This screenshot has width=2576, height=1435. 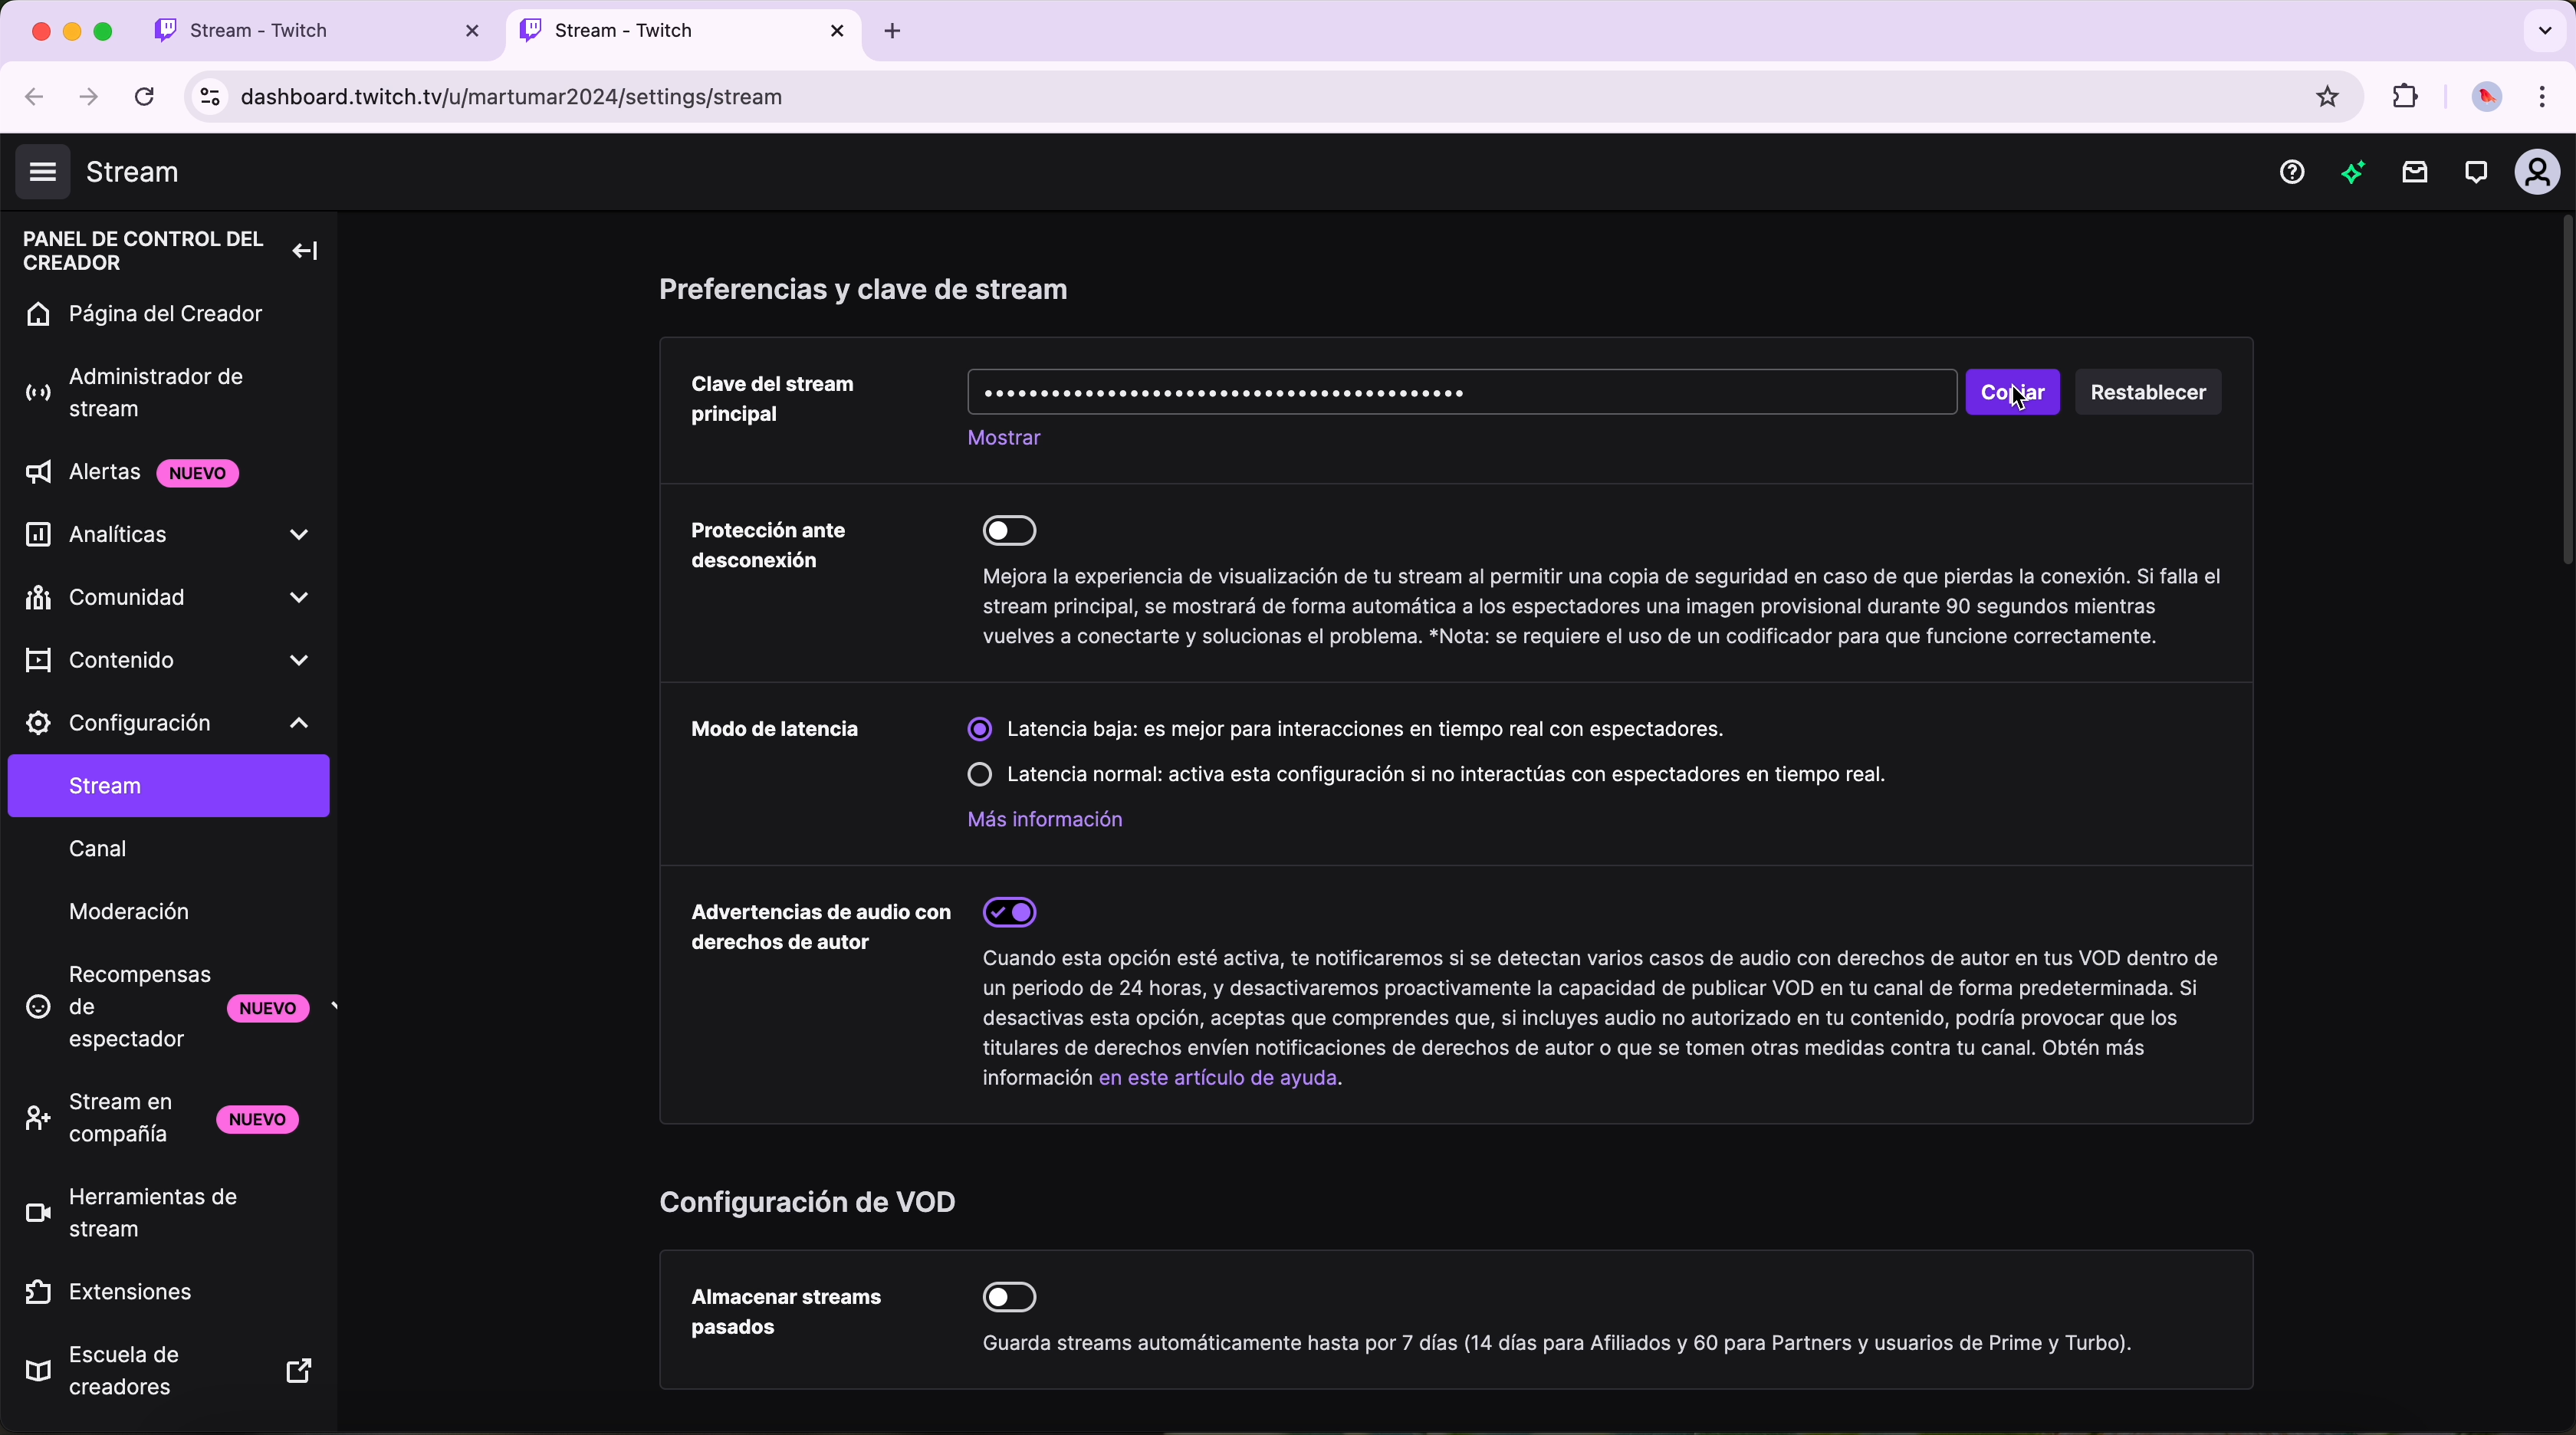 What do you see at coordinates (315, 32) in the screenshot?
I see `tab` at bounding box center [315, 32].